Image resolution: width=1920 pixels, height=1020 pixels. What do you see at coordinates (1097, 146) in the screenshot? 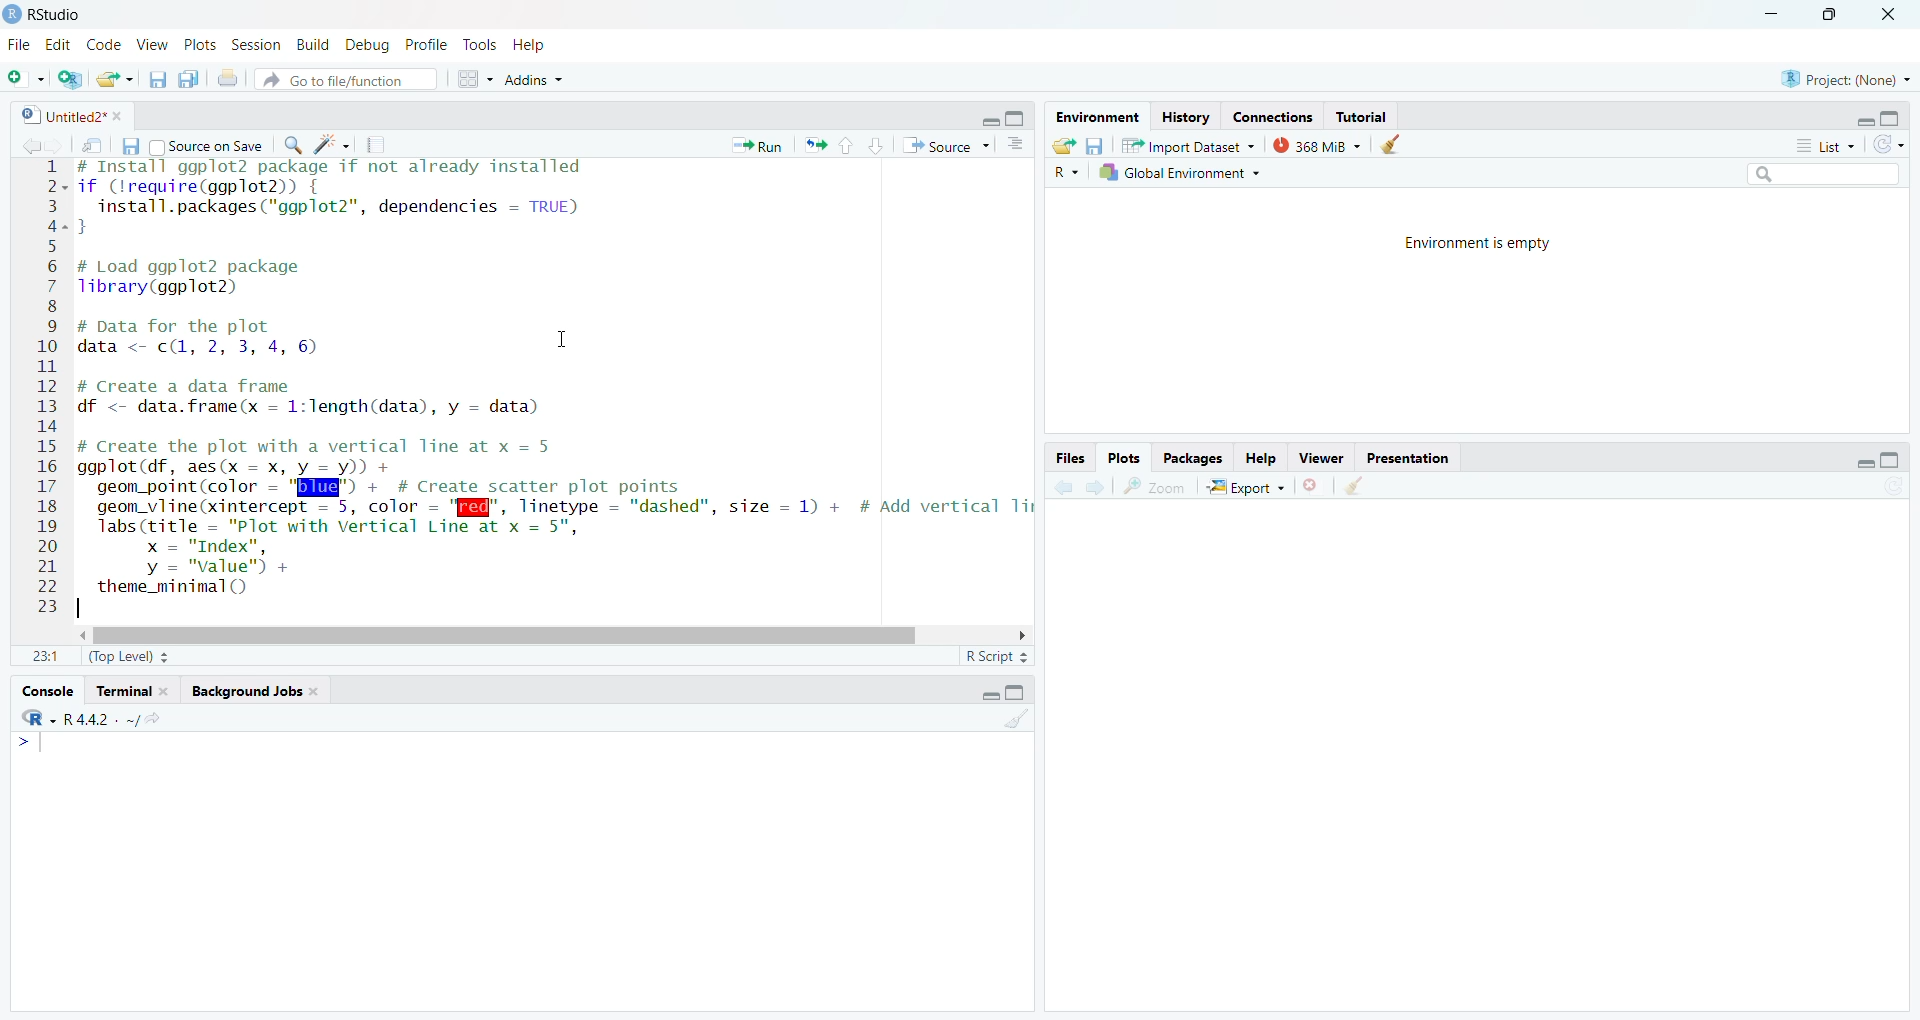
I see `files` at bounding box center [1097, 146].